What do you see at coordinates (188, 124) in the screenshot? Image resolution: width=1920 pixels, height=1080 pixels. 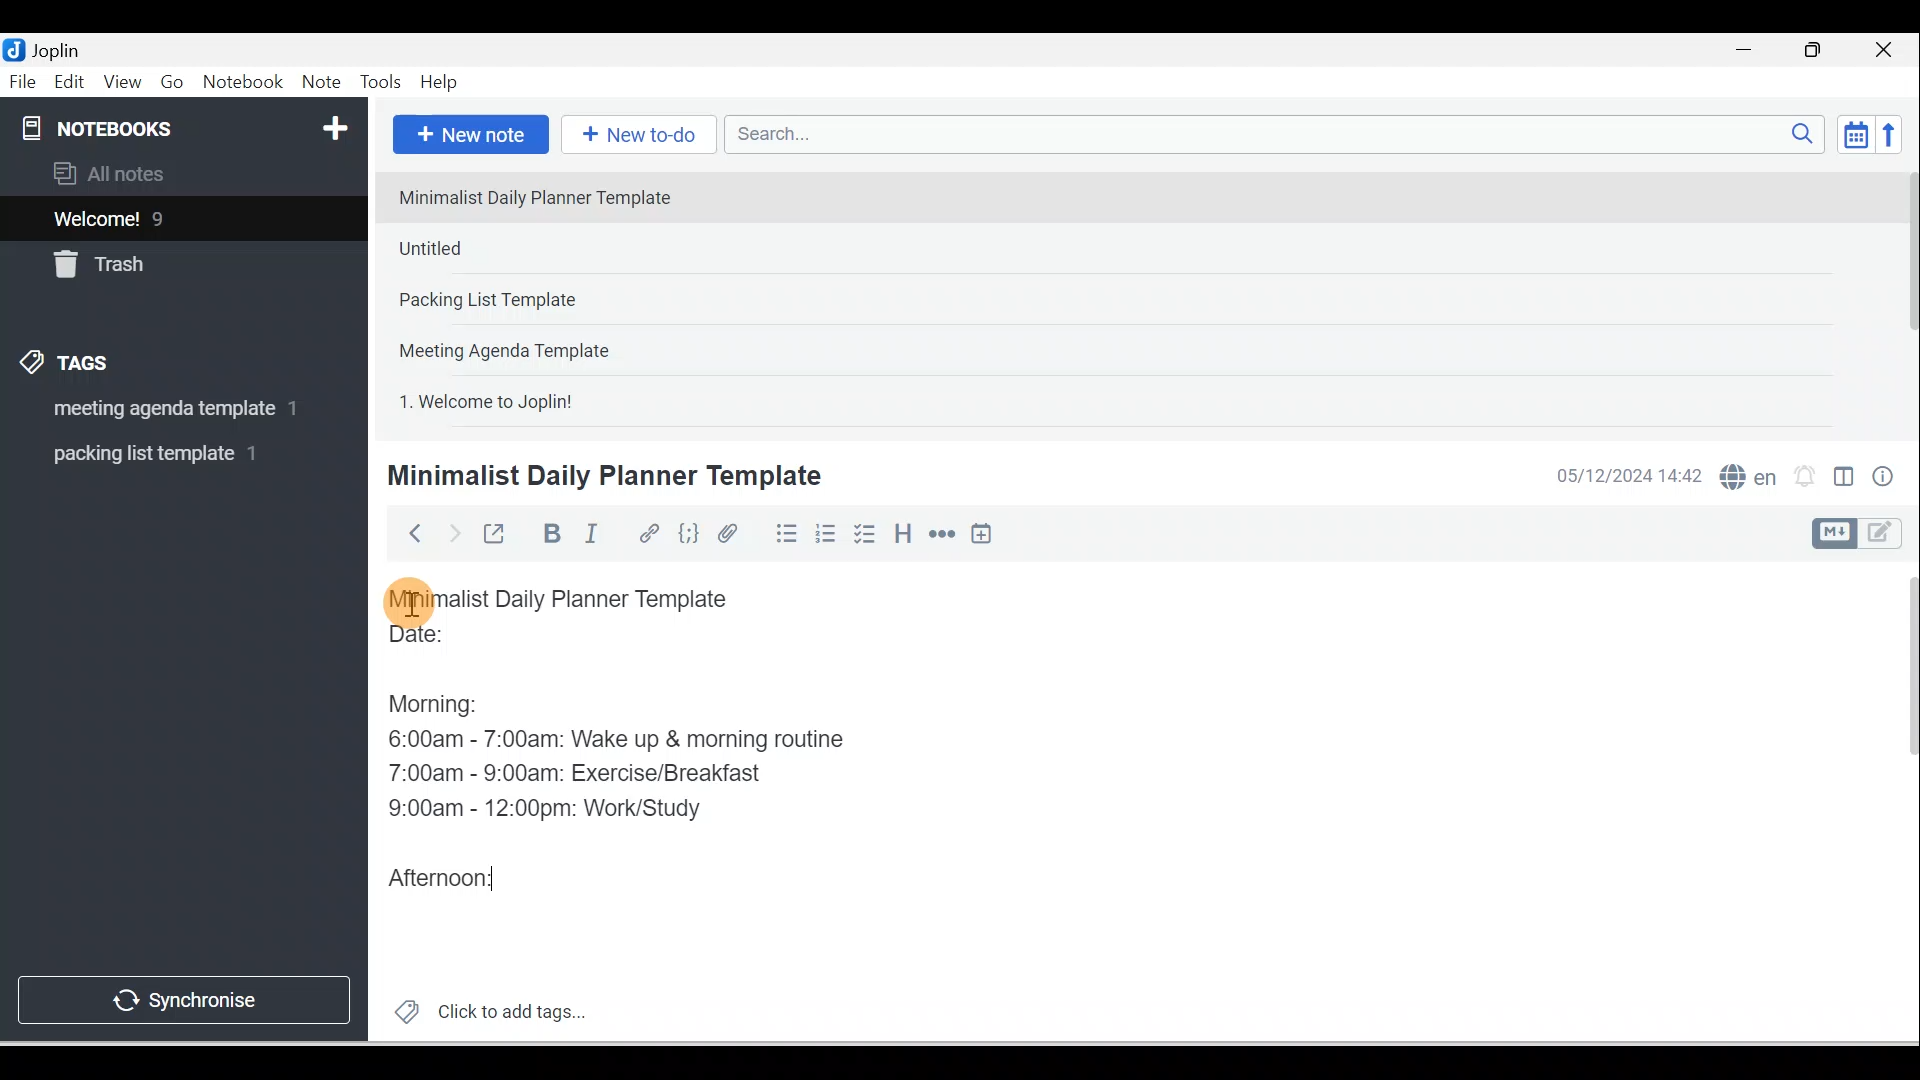 I see `Notebooks` at bounding box center [188, 124].